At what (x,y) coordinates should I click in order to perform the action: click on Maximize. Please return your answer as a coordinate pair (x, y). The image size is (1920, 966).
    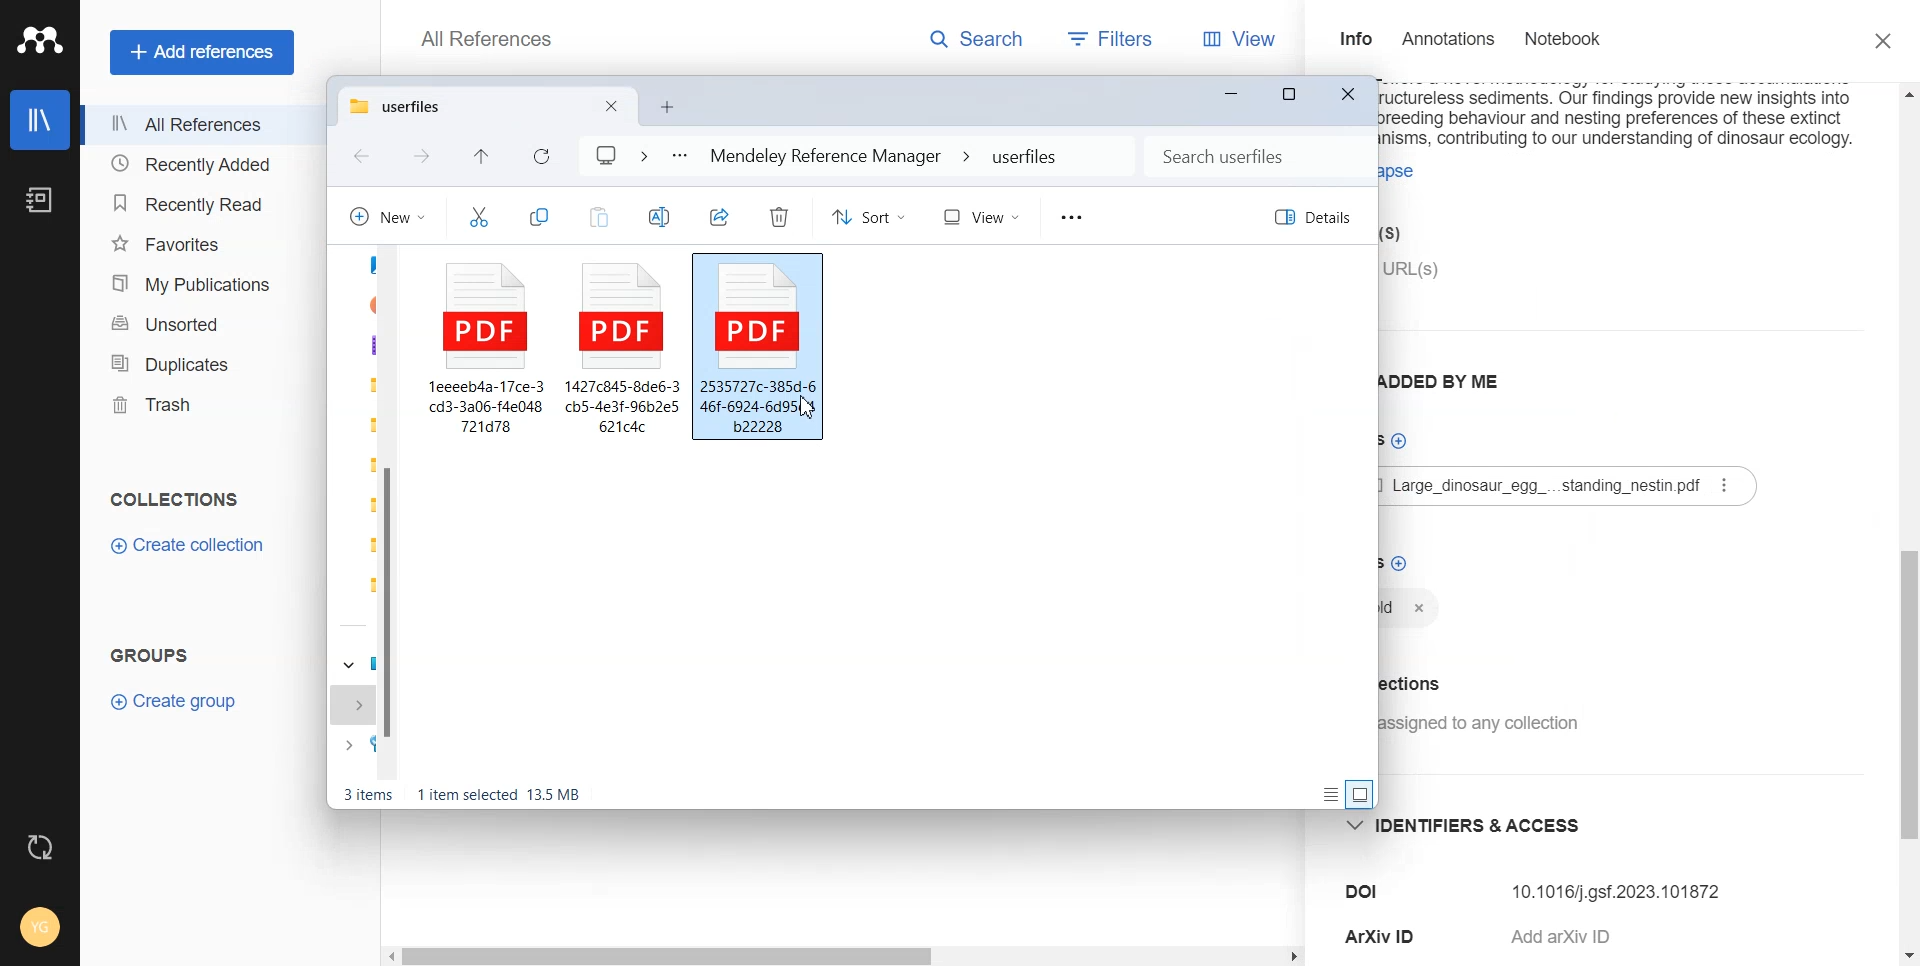
    Looking at the image, I should click on (1289, 93).